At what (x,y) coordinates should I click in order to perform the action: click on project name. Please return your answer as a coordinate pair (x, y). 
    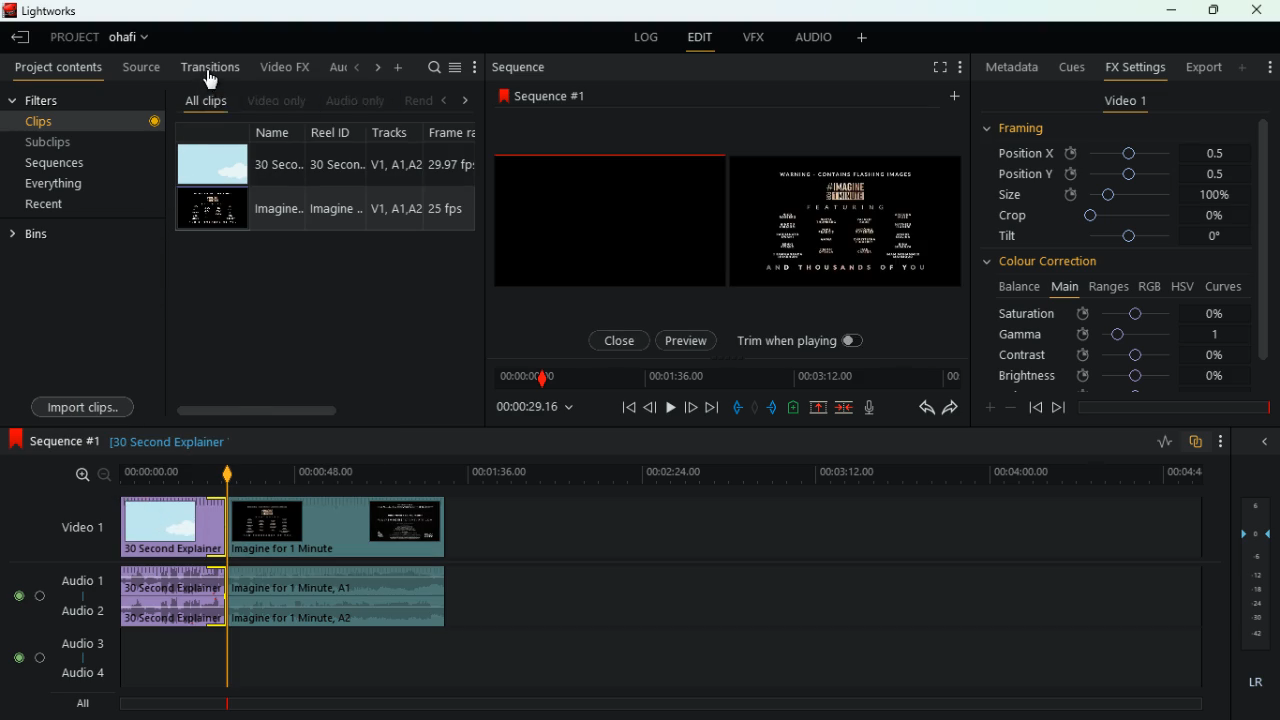
    Looking at the image, I should click on (133, 39).